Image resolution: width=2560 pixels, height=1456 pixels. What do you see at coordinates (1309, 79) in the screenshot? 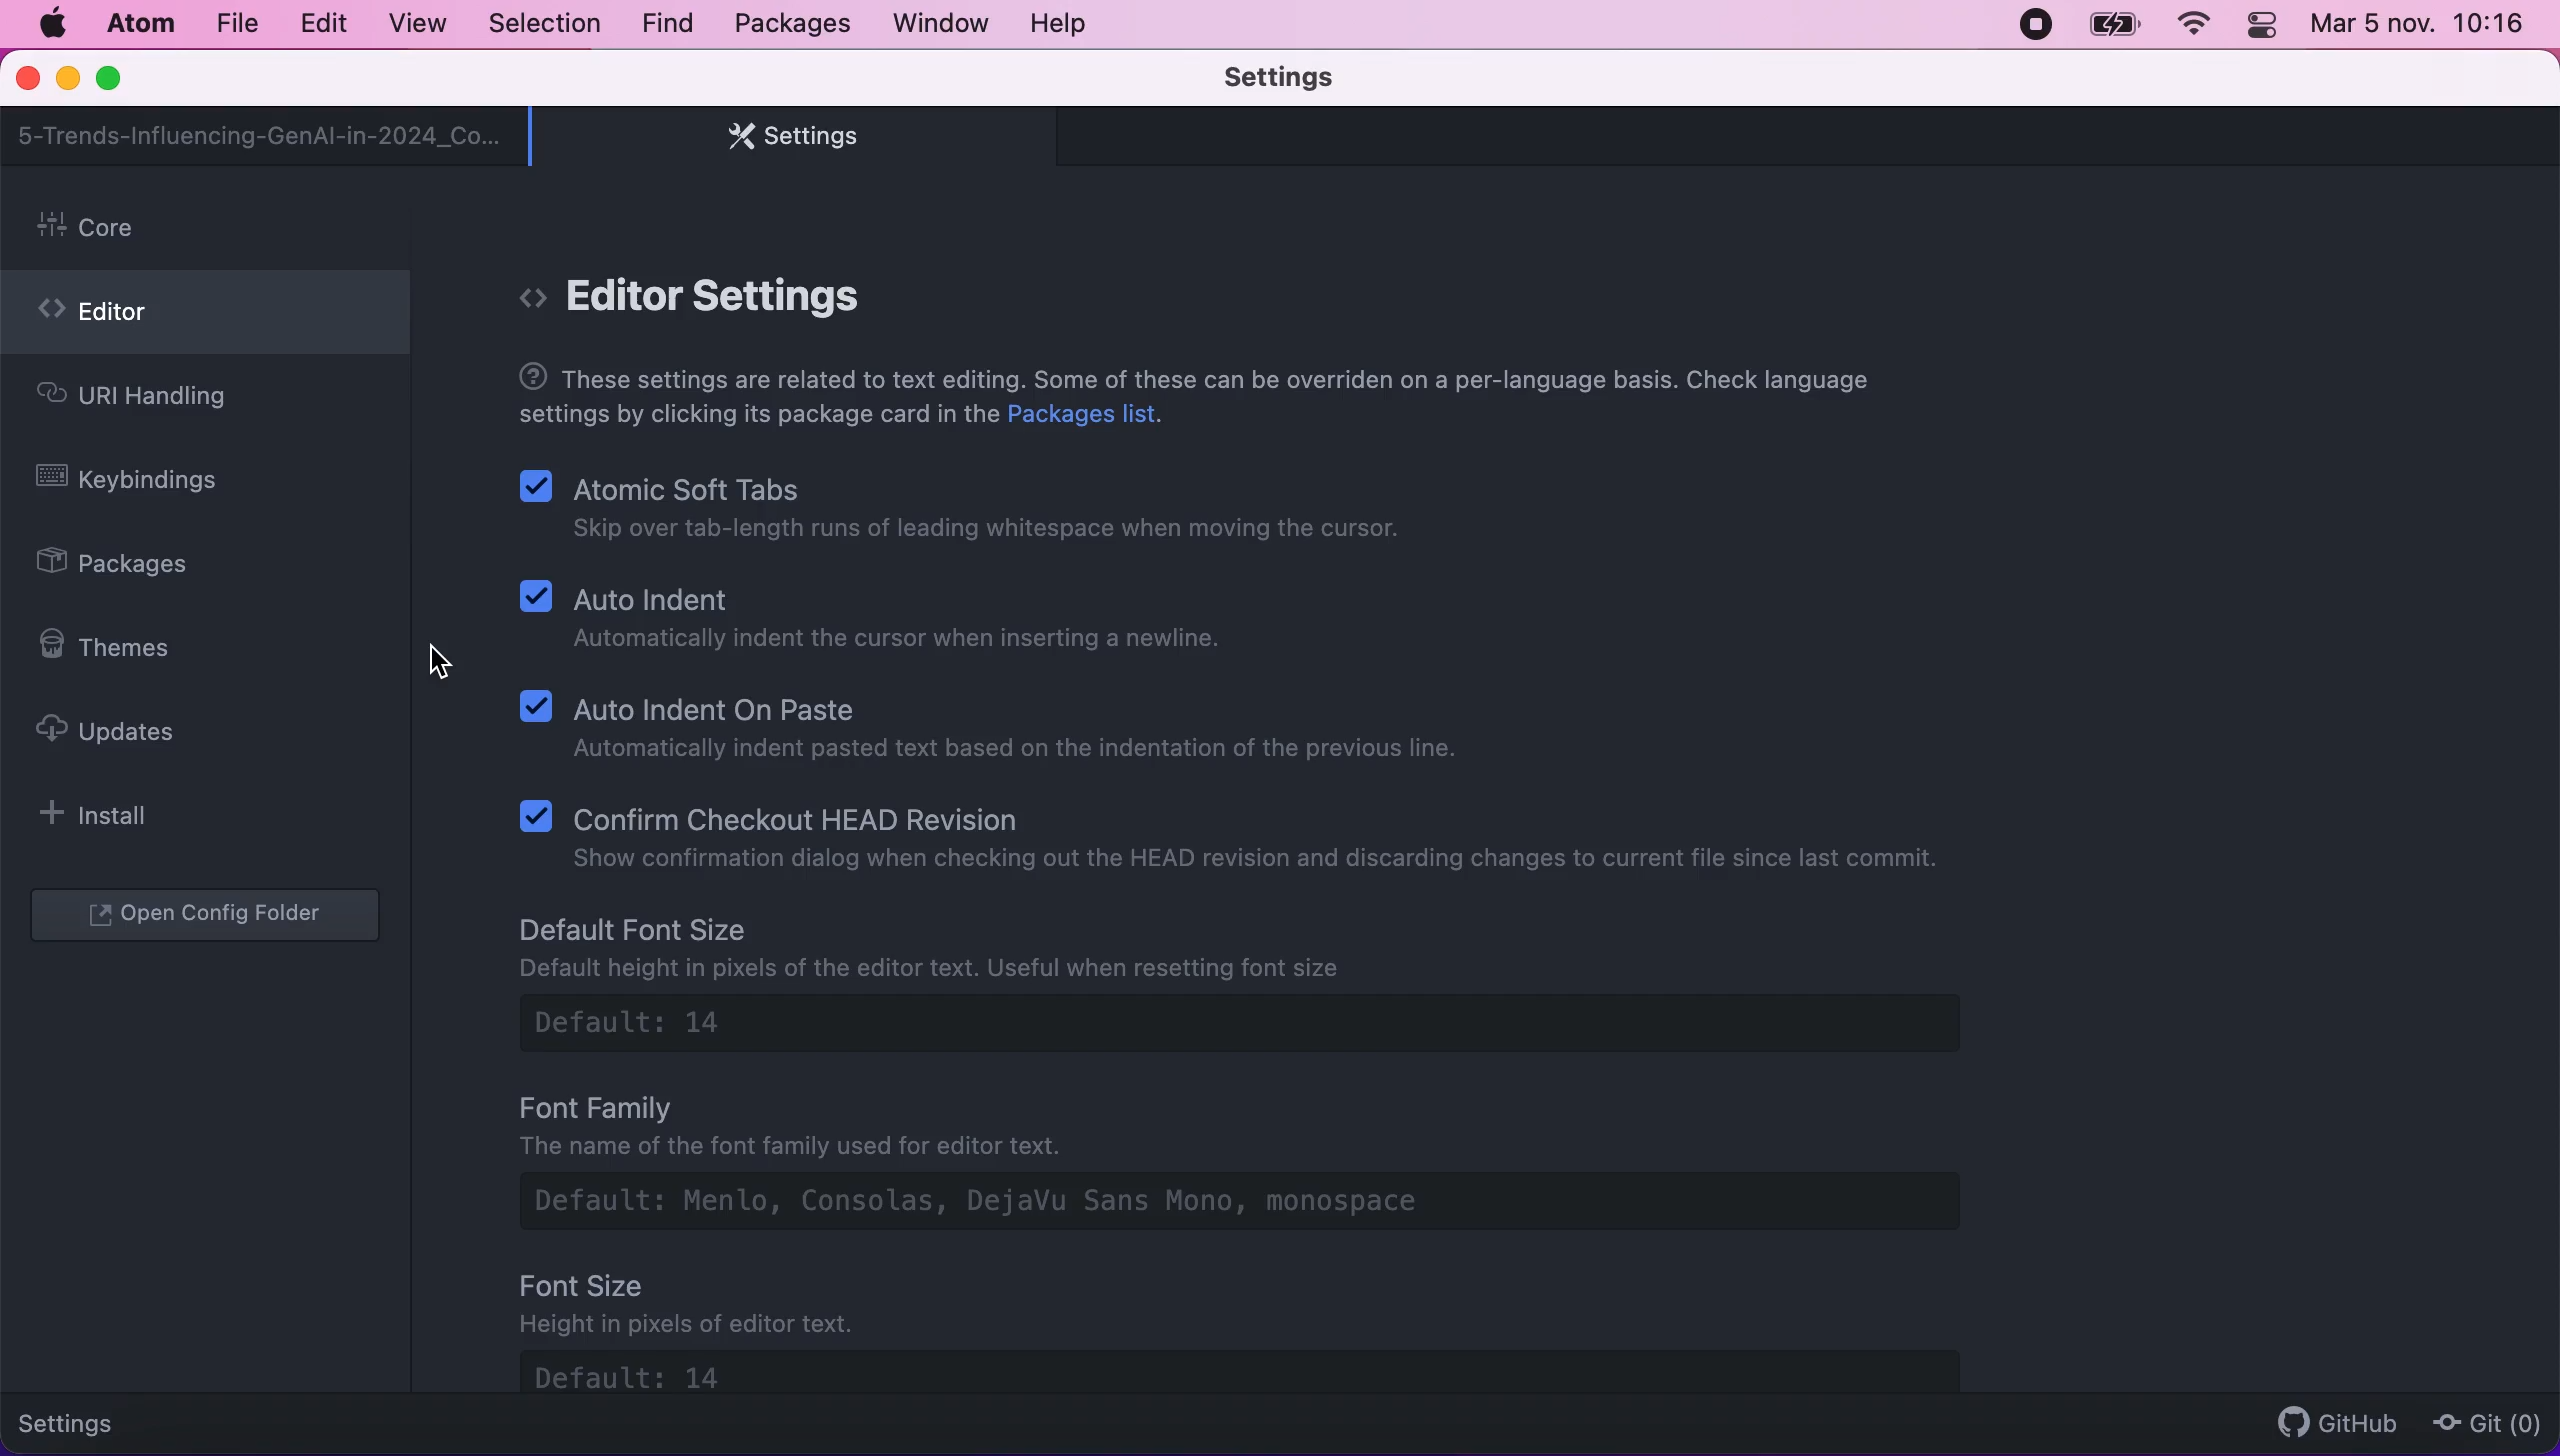
I see `settings` at bounding box center [1309, 79].